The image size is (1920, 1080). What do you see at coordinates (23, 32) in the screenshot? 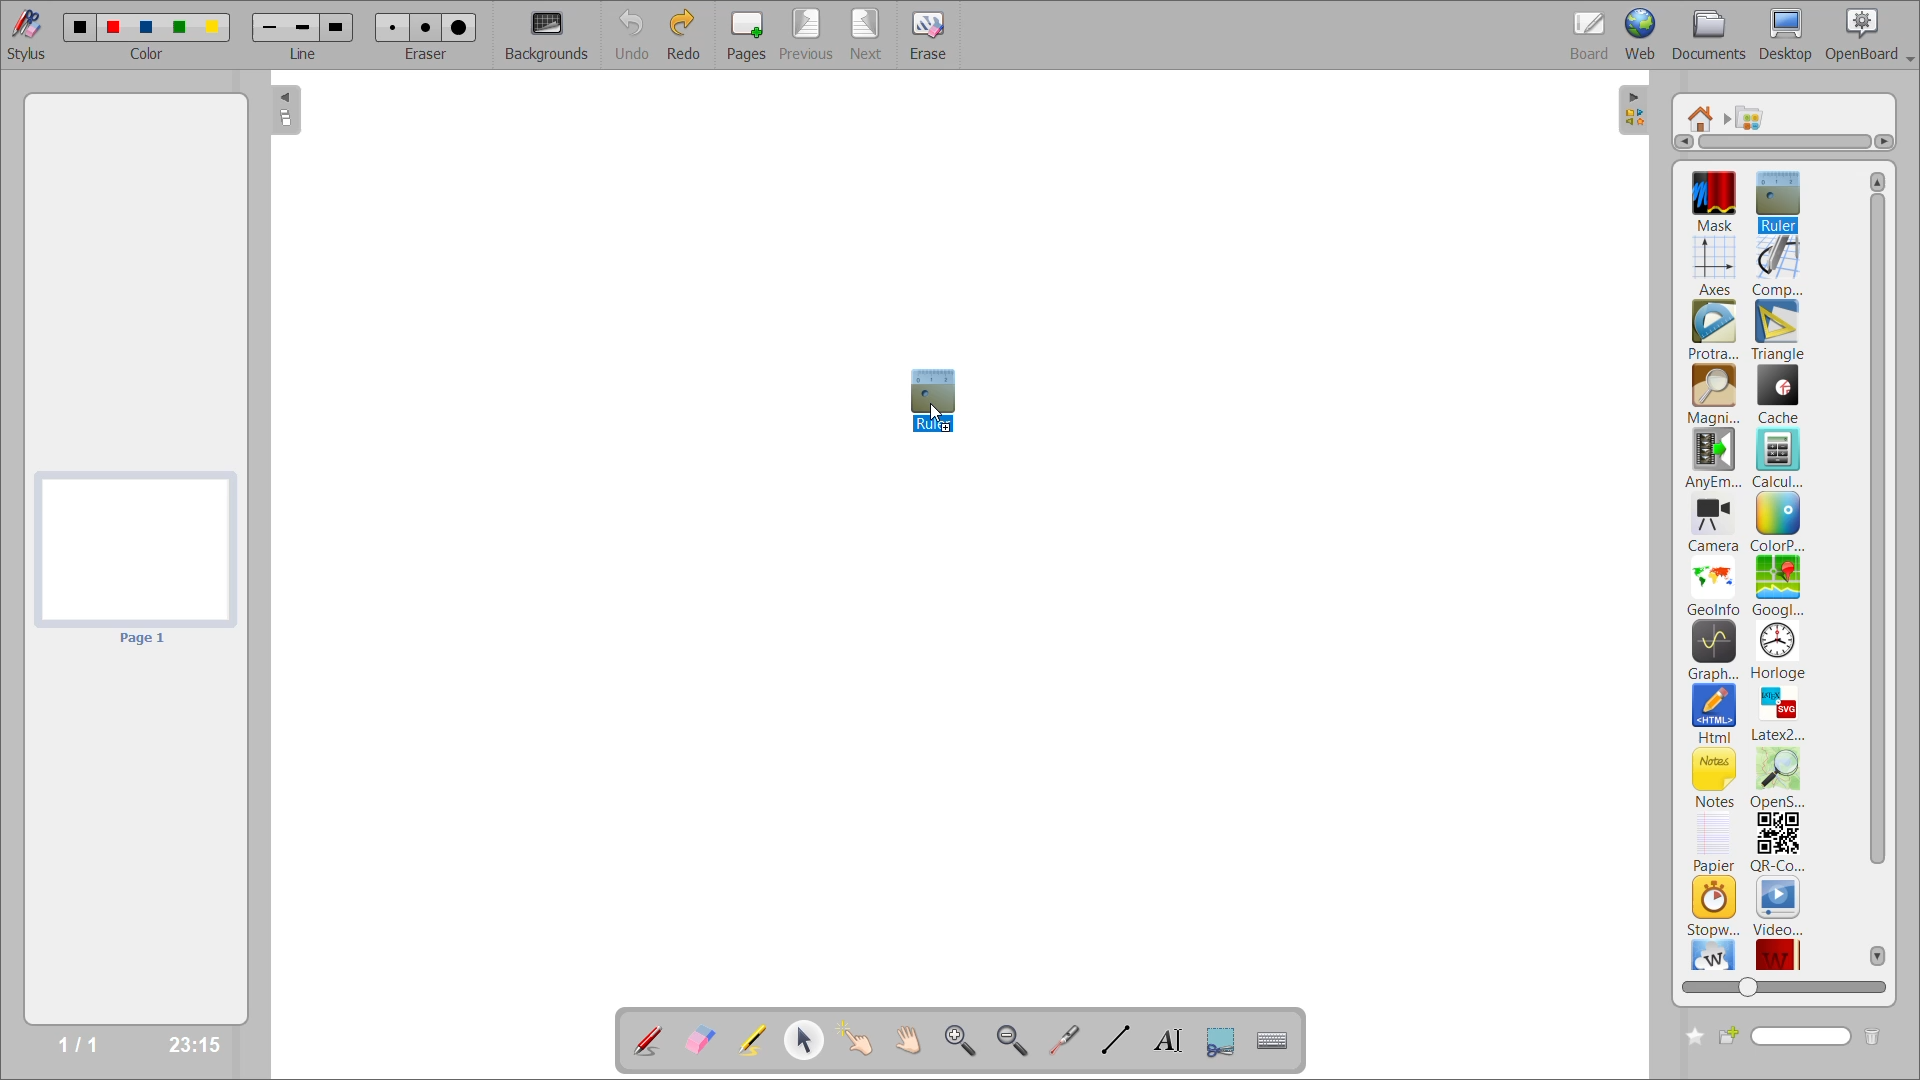
I see `stylus` at bounding box center [23, 32].